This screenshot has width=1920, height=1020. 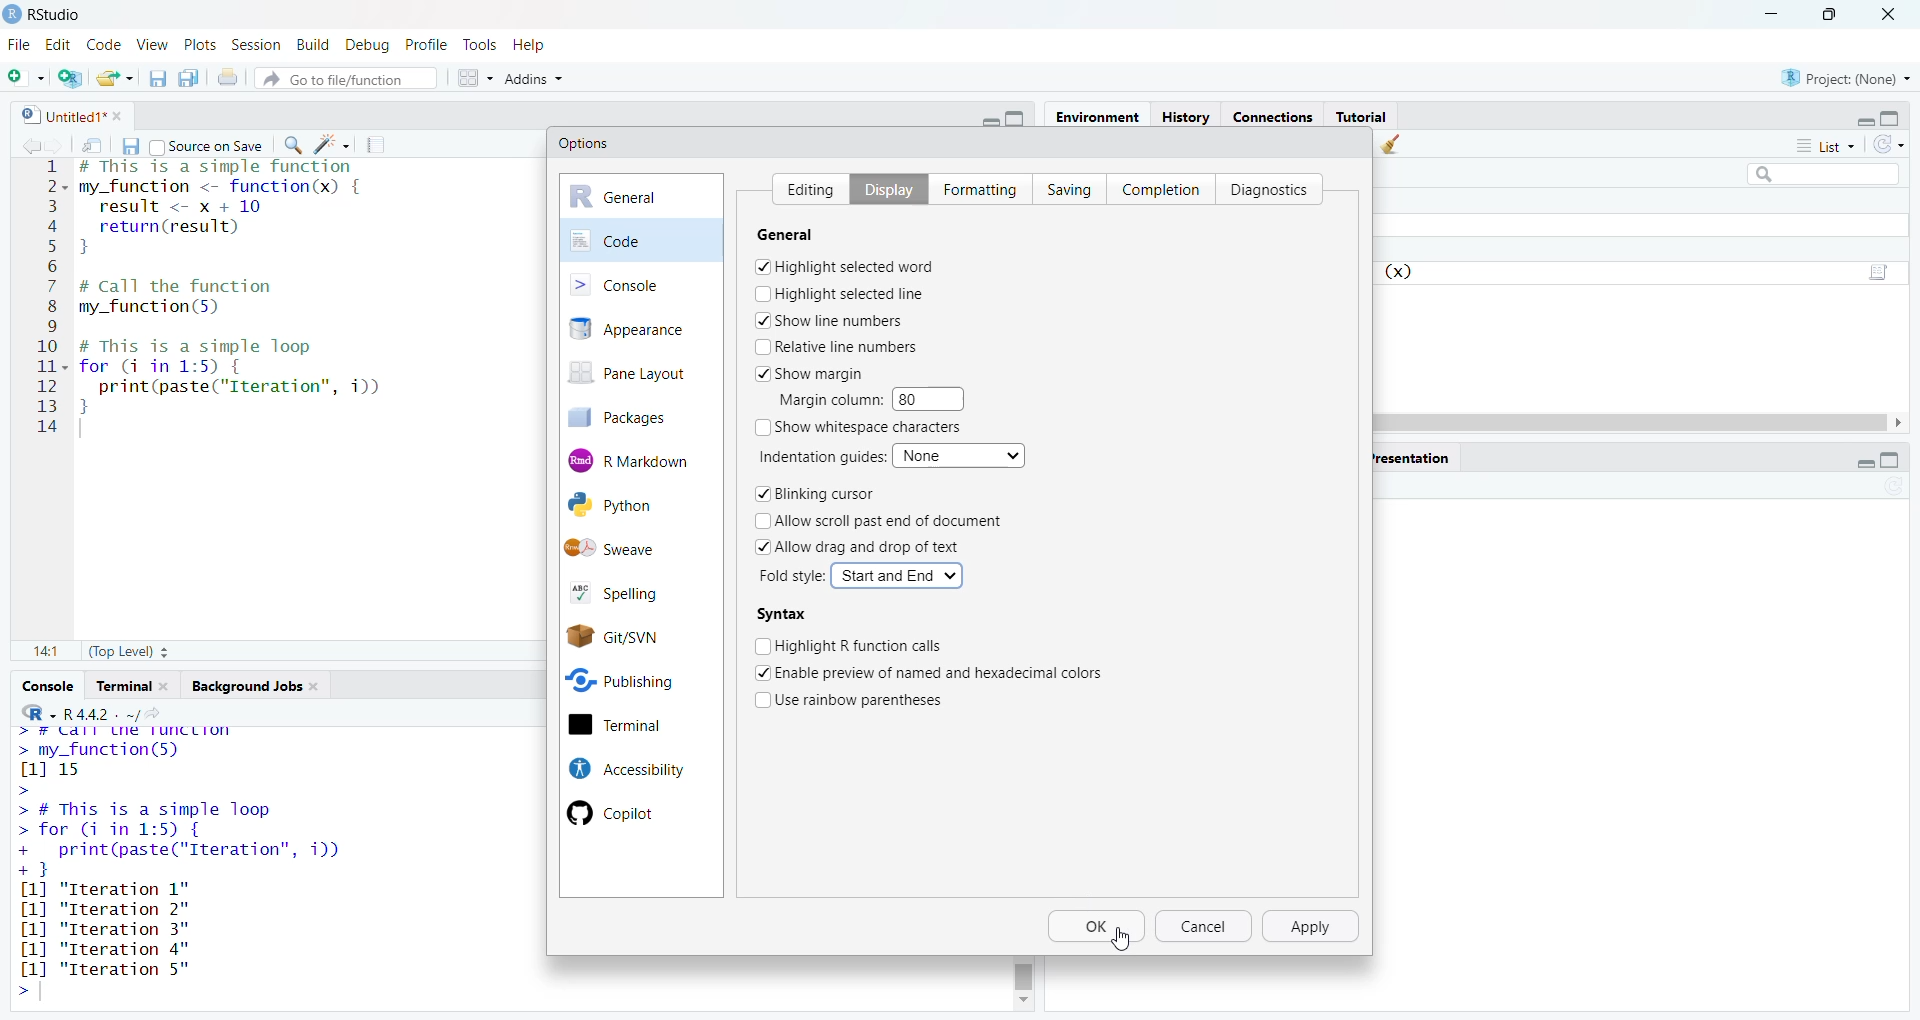 What do you see at coordinates (20, 992) in the screenshot?
I see `prompt cursor` at bounding box center [20, 992].